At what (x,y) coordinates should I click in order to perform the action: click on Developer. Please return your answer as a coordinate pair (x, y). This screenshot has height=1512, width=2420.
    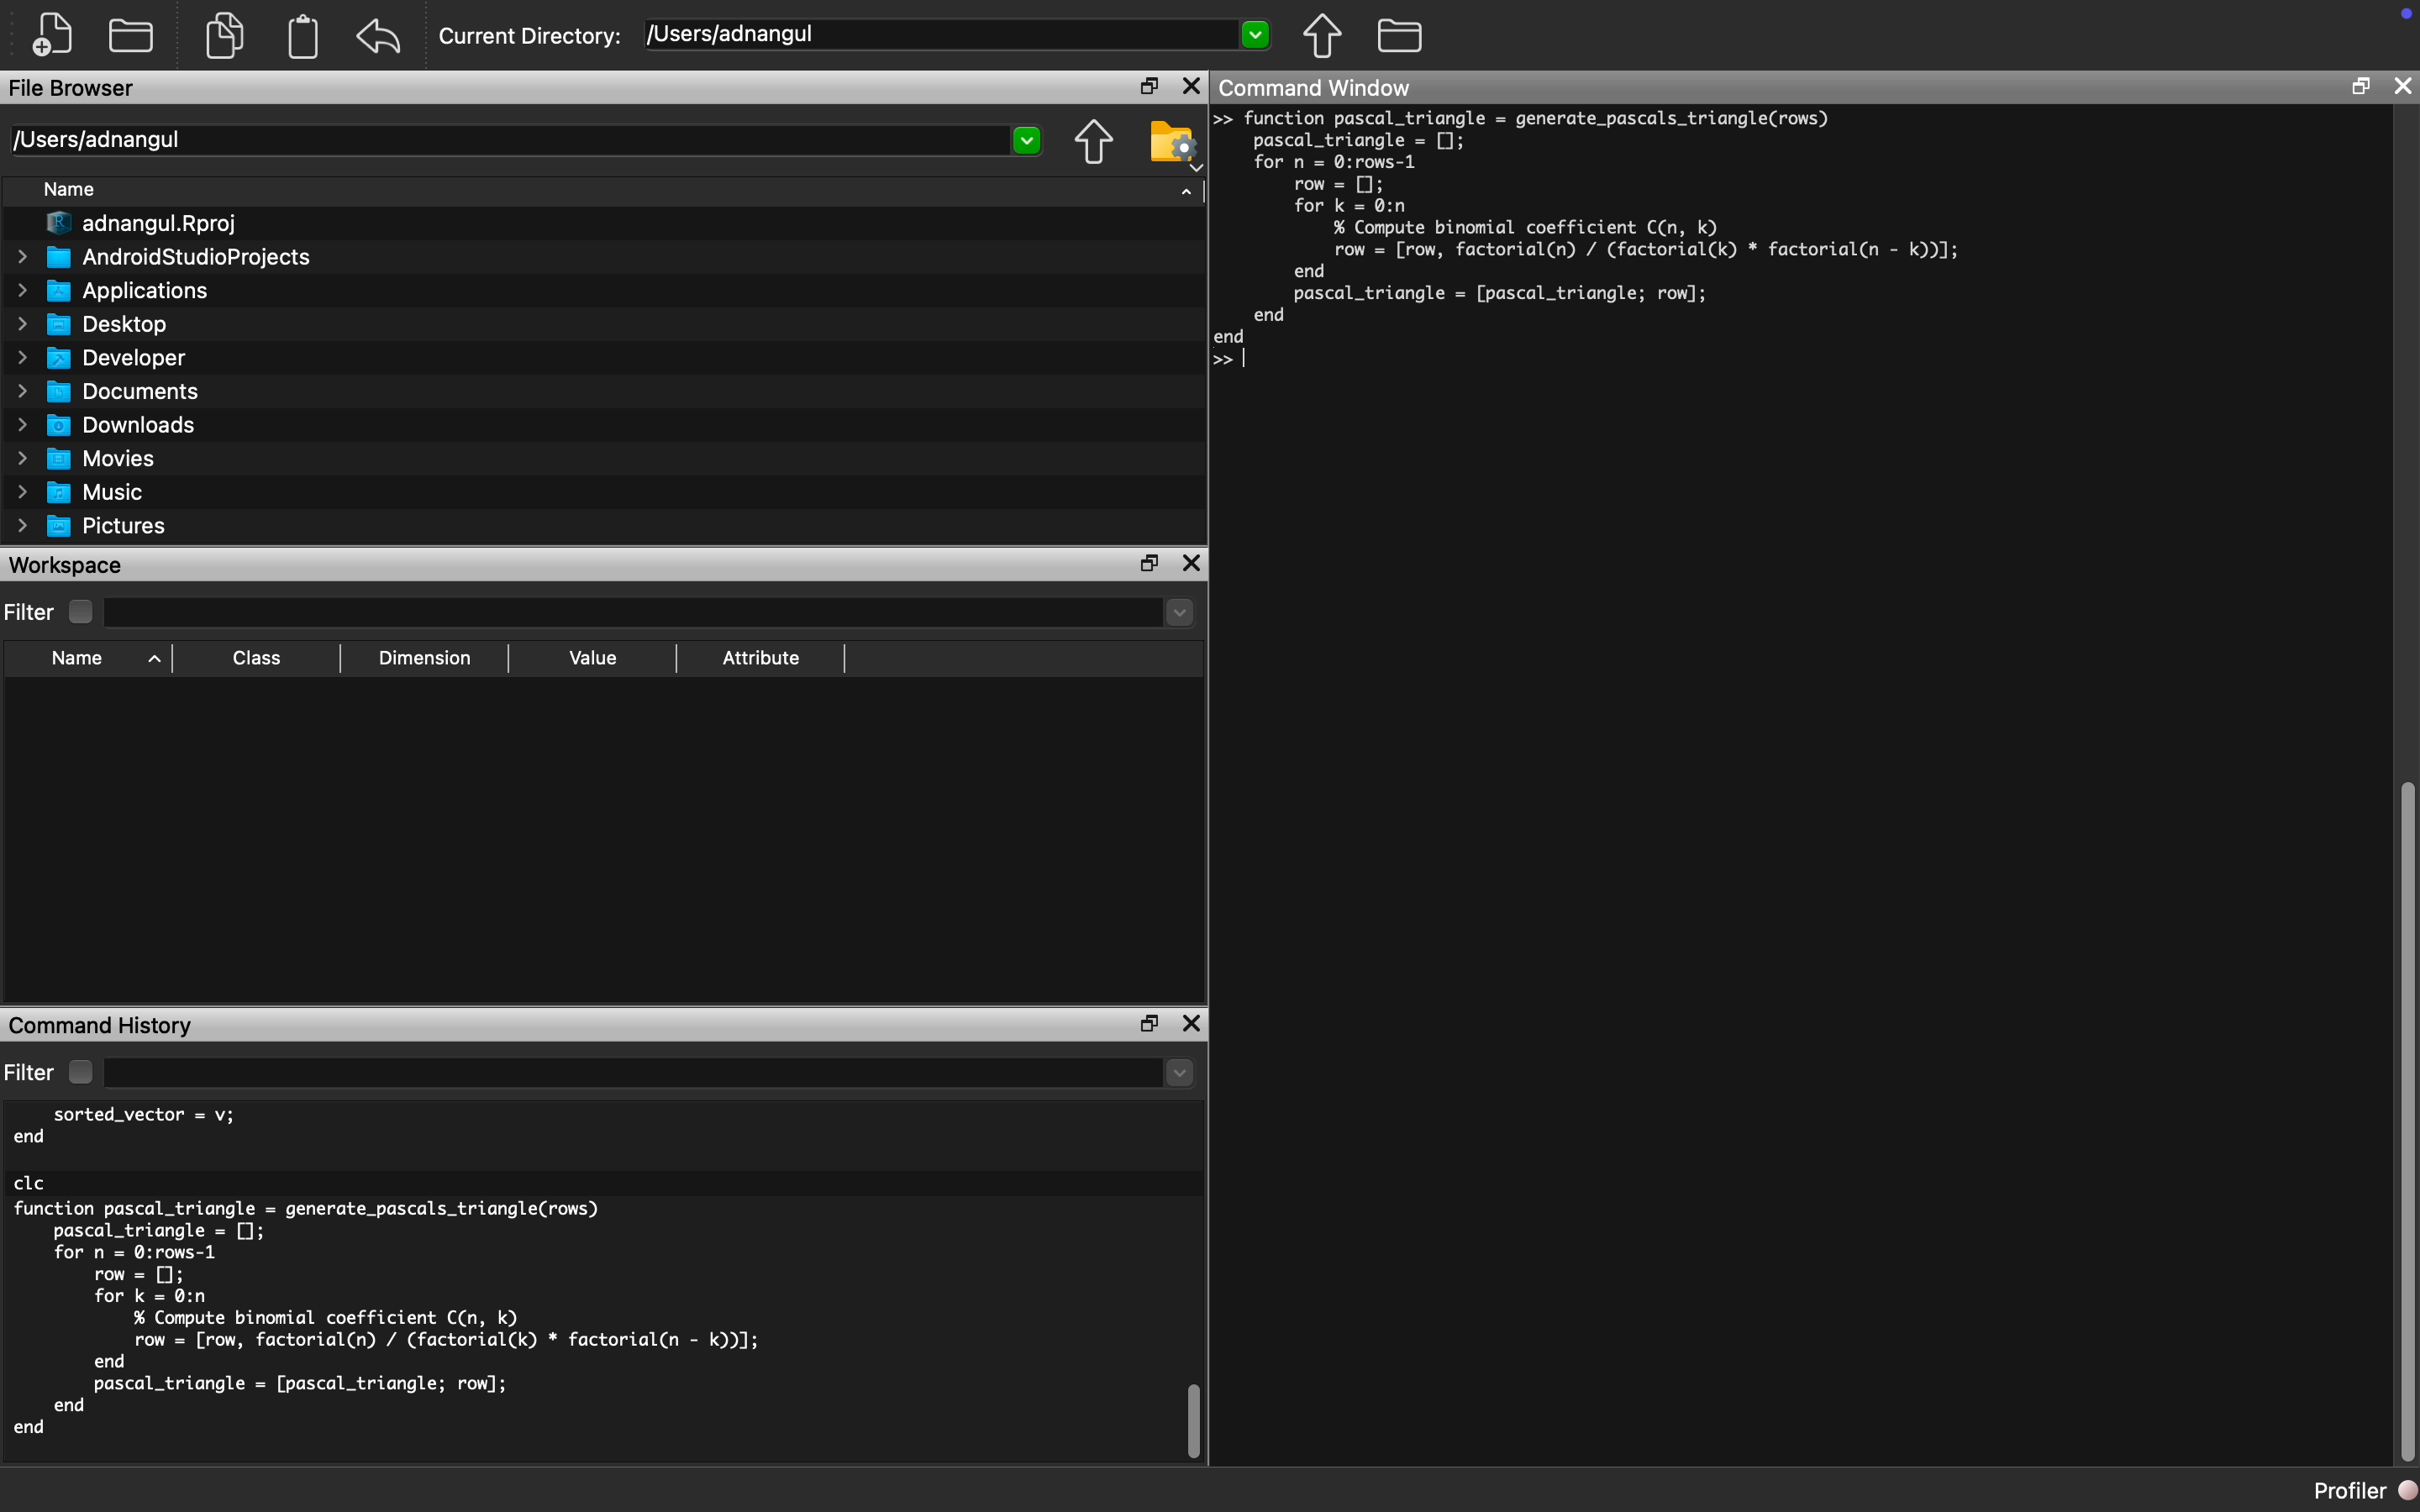
    Looking at the image, I should click on (102, 359).